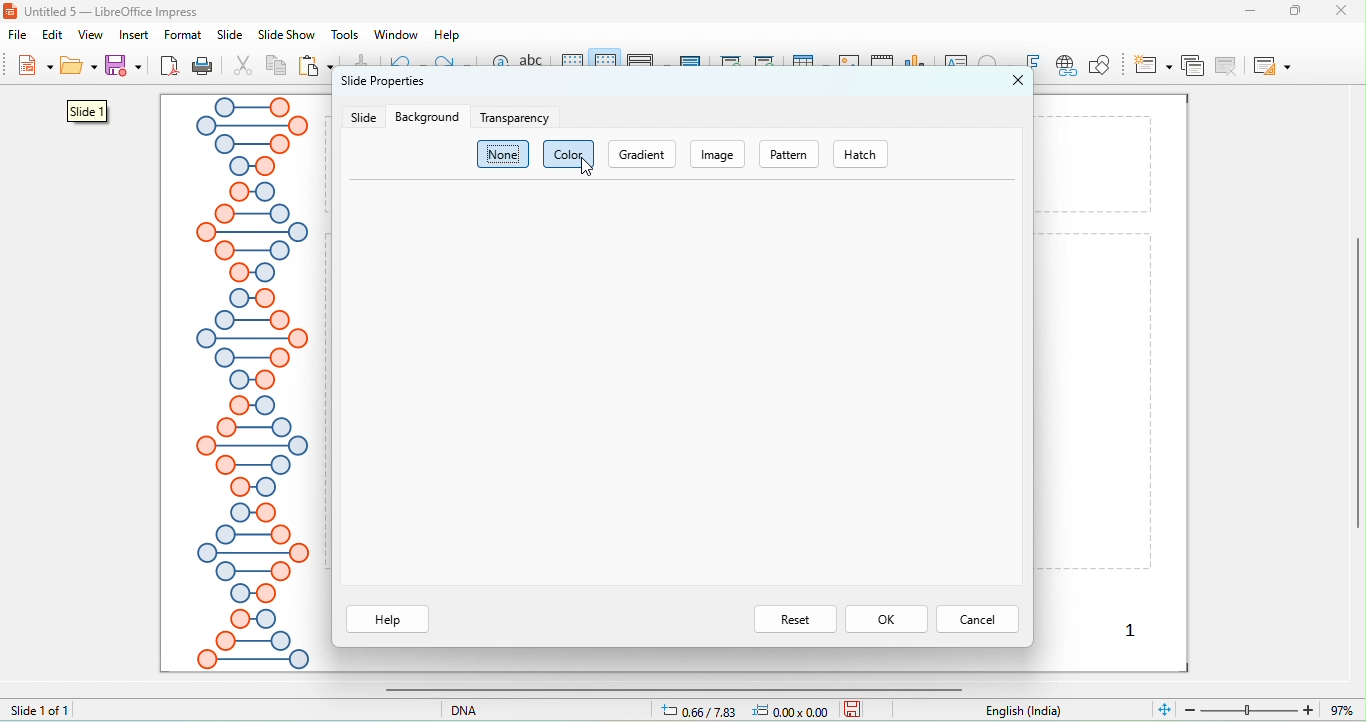 The image size is (1366, 722). What do you see at coordinates (277, 68) in the screenshot?
I see `copy` at bounding box center [277, 68].